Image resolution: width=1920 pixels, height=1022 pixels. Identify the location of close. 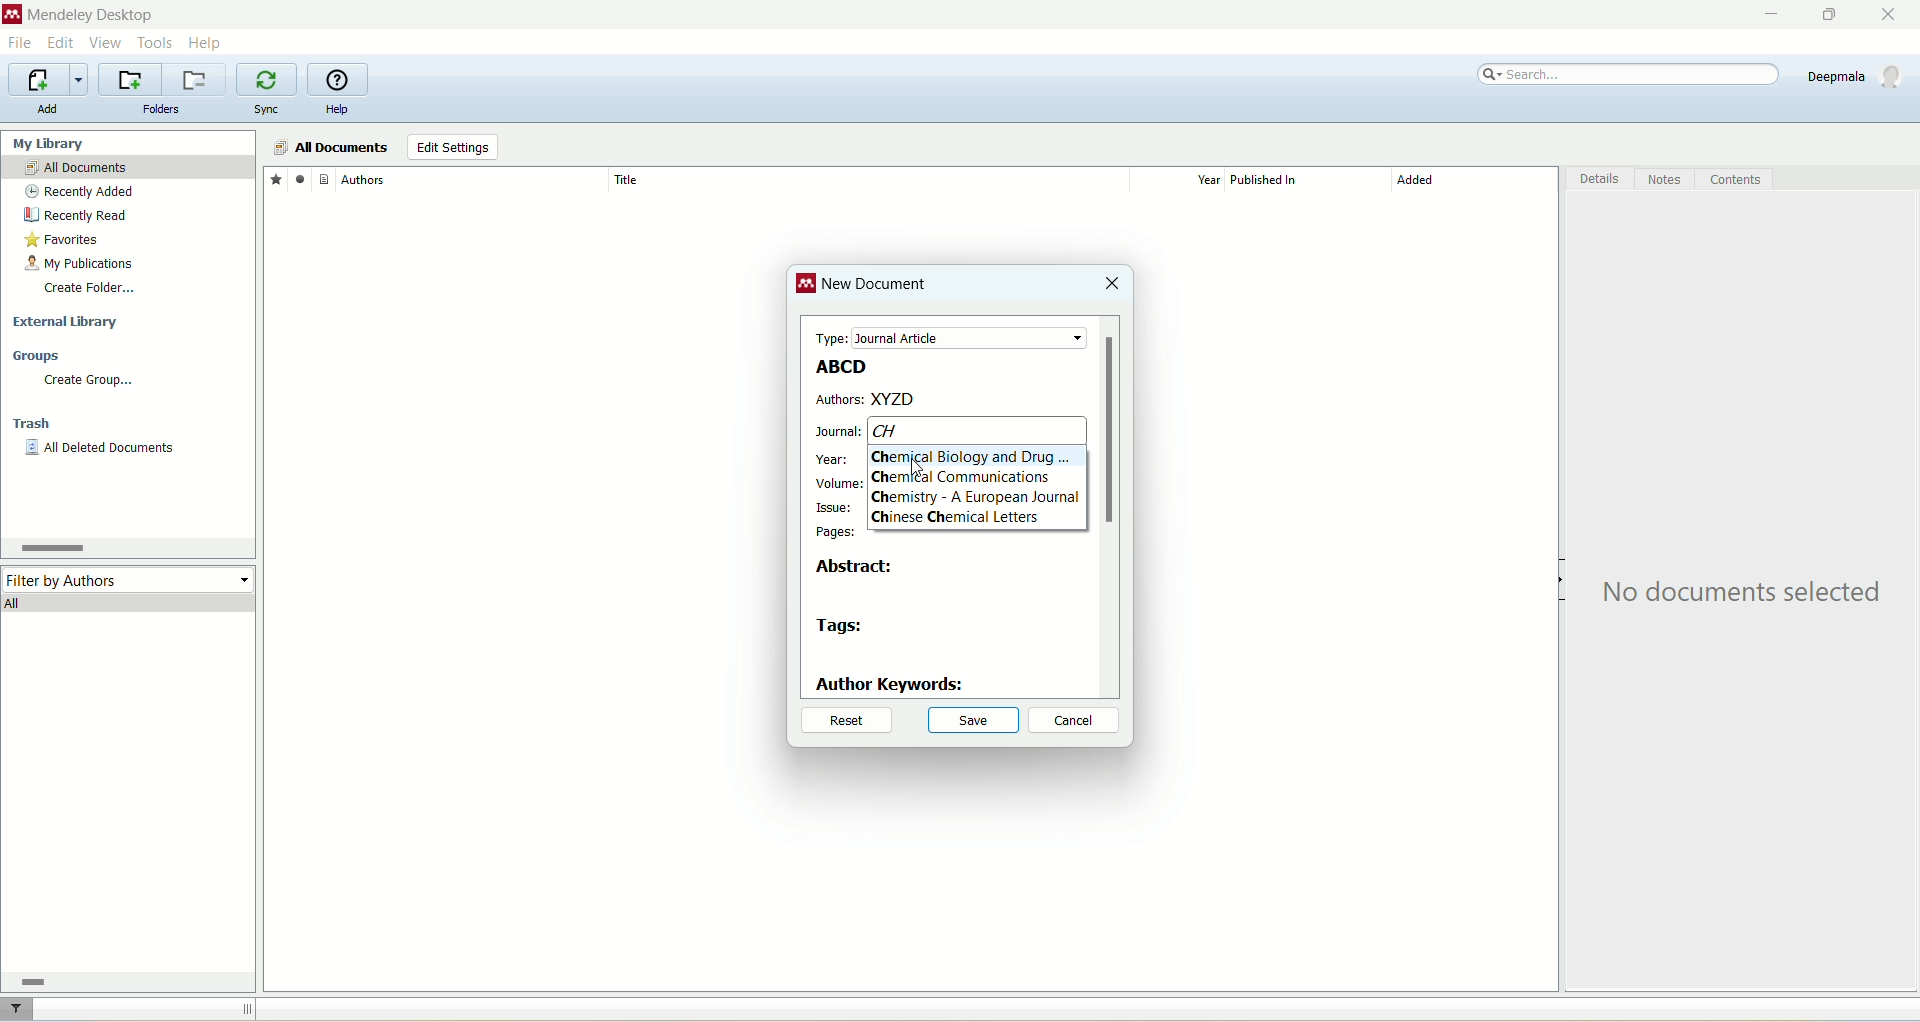
(1897, 15).